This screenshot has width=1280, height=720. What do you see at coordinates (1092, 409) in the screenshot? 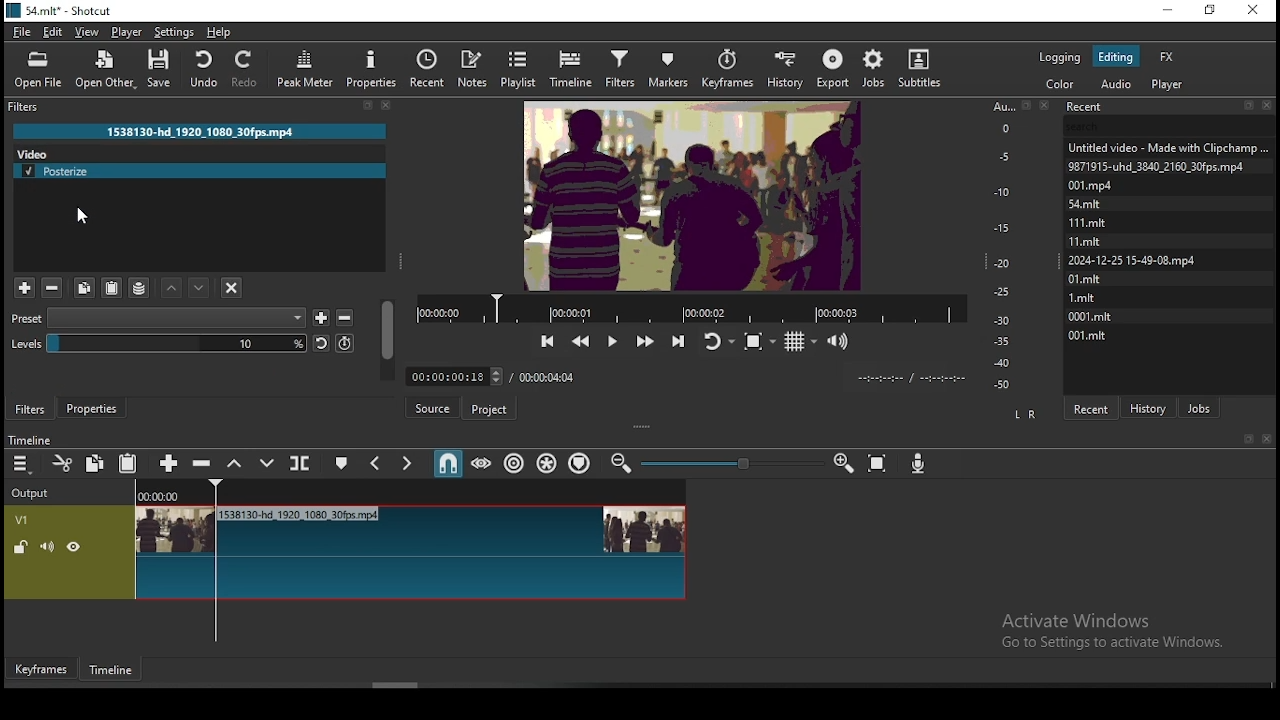
I see `recent` at bounding box center [1092, 409].